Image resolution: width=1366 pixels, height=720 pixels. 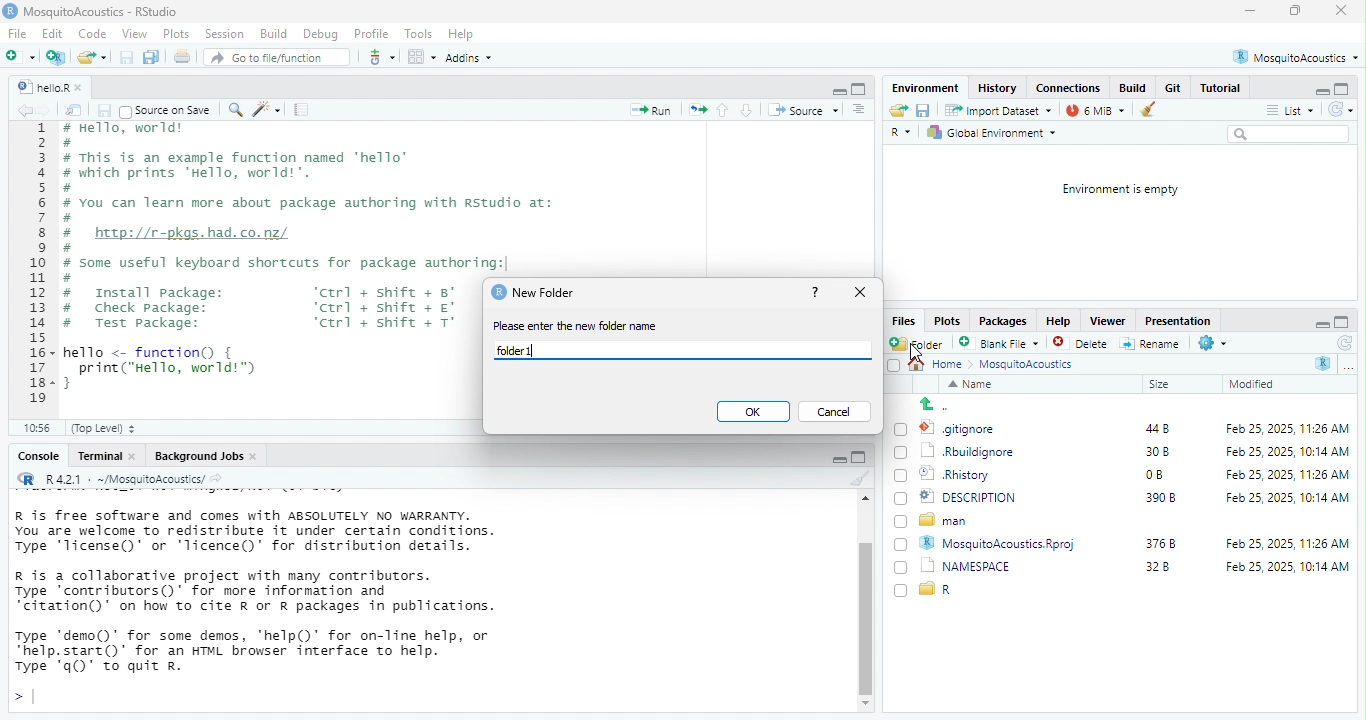 What do you see at coordinates (36, 458) in the screenshot?
I see `Console` at bounding box center [36, 458].